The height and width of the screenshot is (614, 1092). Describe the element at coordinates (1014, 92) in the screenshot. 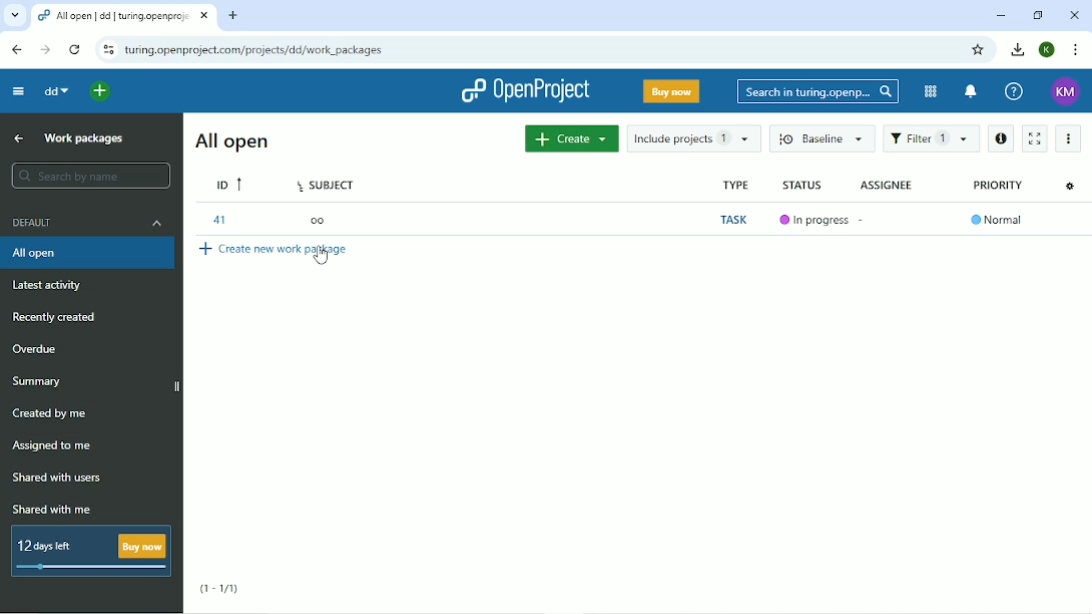

I see `Help` at that location.